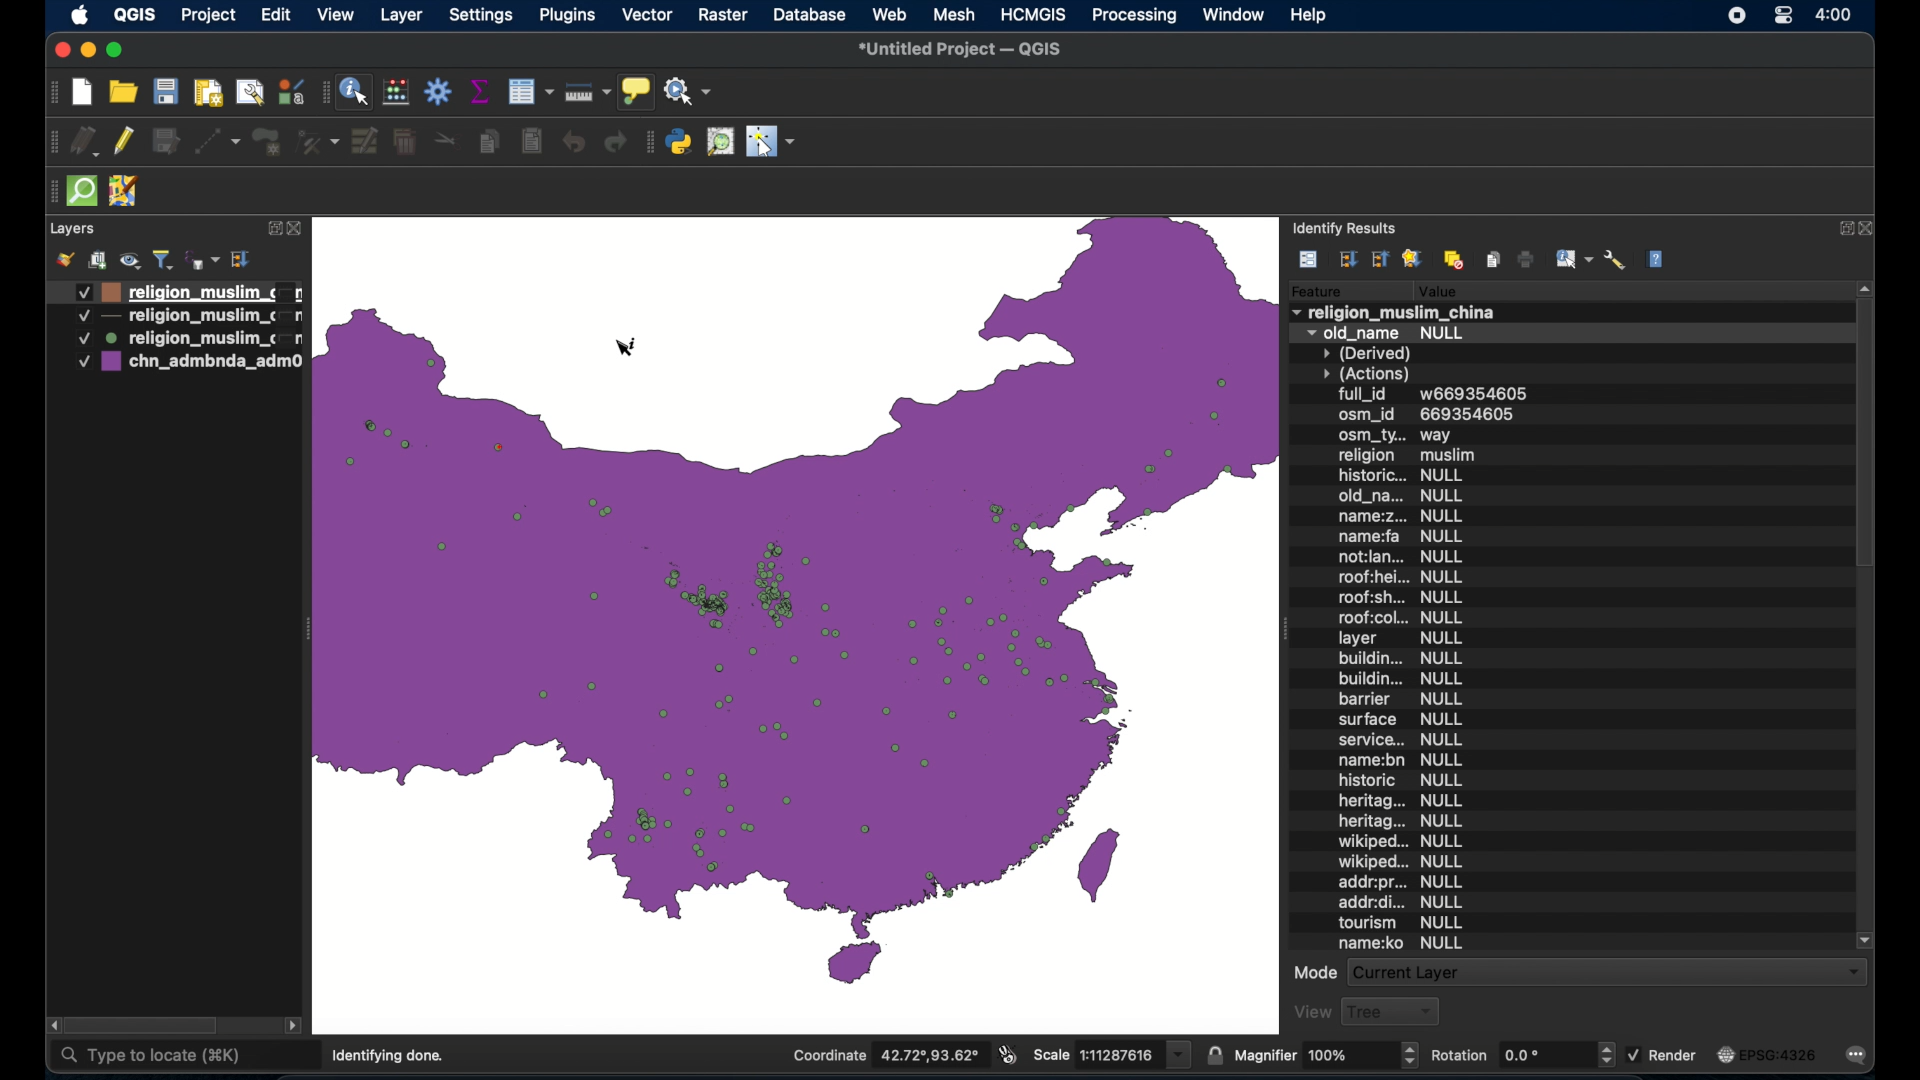 This screenshot has width=1920, height=1080. Describe the element at coordinates (648, 14) in the screenshot. I see `vector` at that location.